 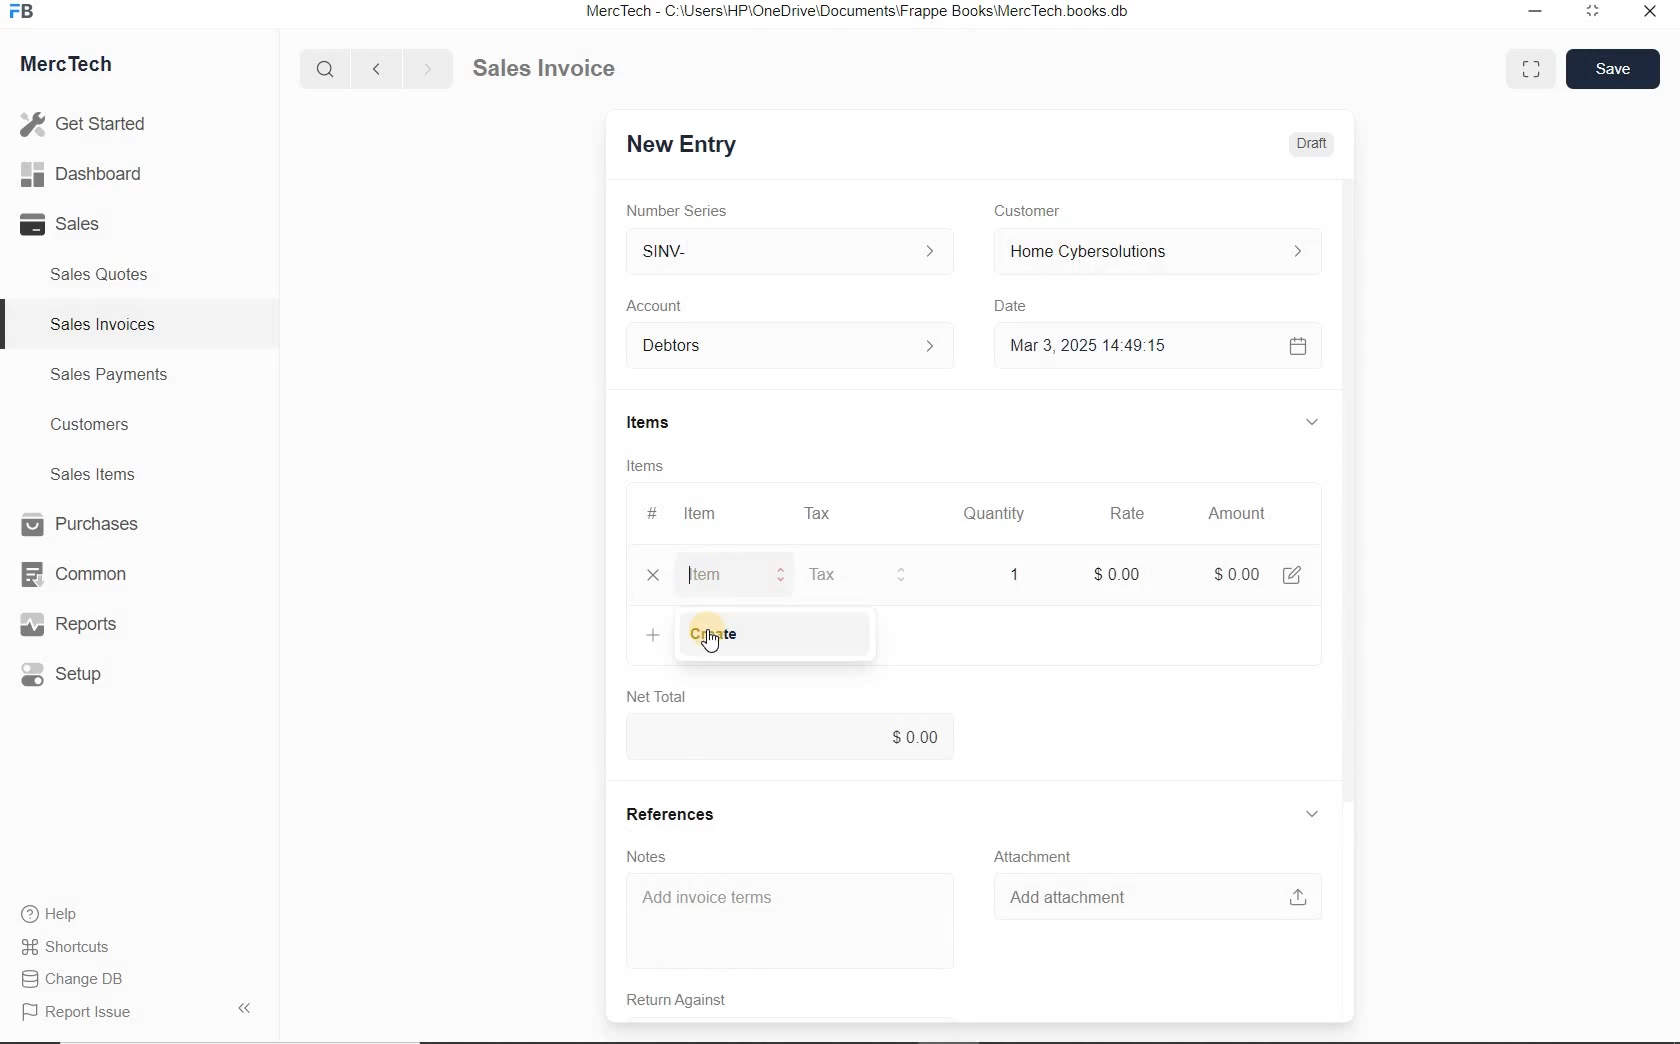 What do you see at coordinates (83, 573) in the screenshot?
I see `Common` at bounding box center [83, 573].